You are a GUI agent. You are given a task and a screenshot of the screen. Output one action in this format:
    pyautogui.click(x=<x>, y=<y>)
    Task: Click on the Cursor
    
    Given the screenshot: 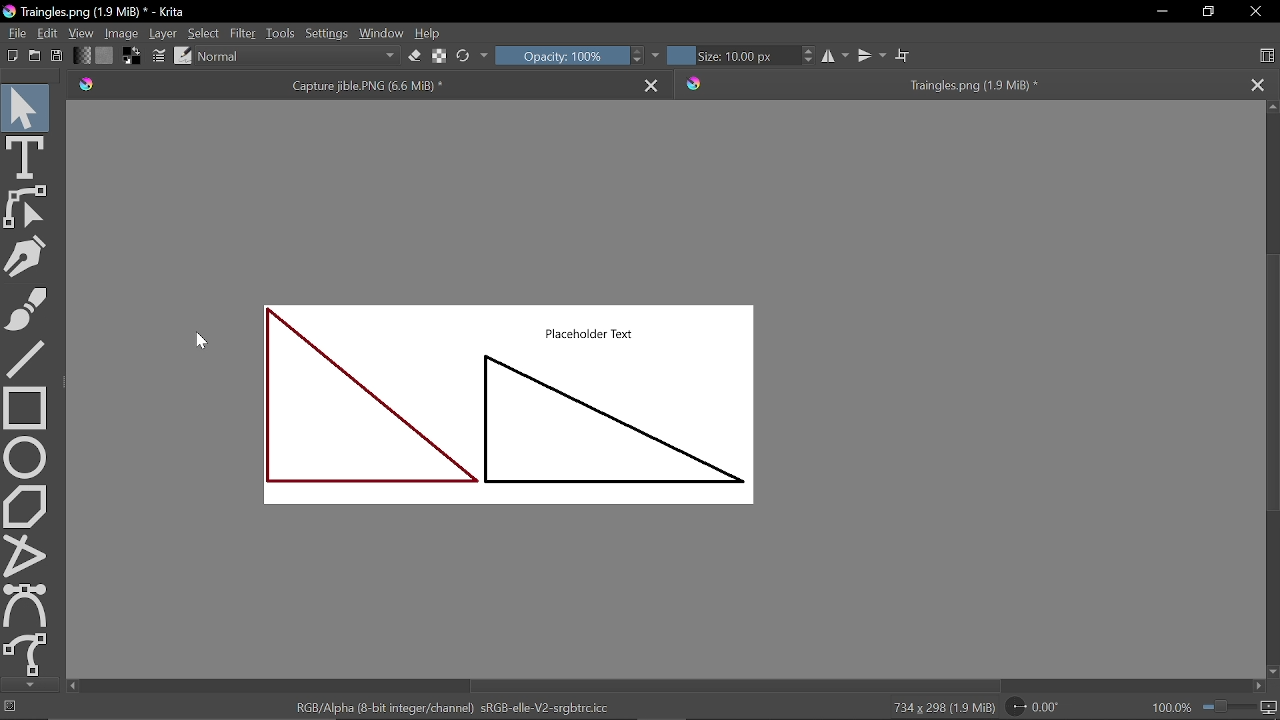 What is the action you would take?
    pyautogui.click(x=210, y=342)
    